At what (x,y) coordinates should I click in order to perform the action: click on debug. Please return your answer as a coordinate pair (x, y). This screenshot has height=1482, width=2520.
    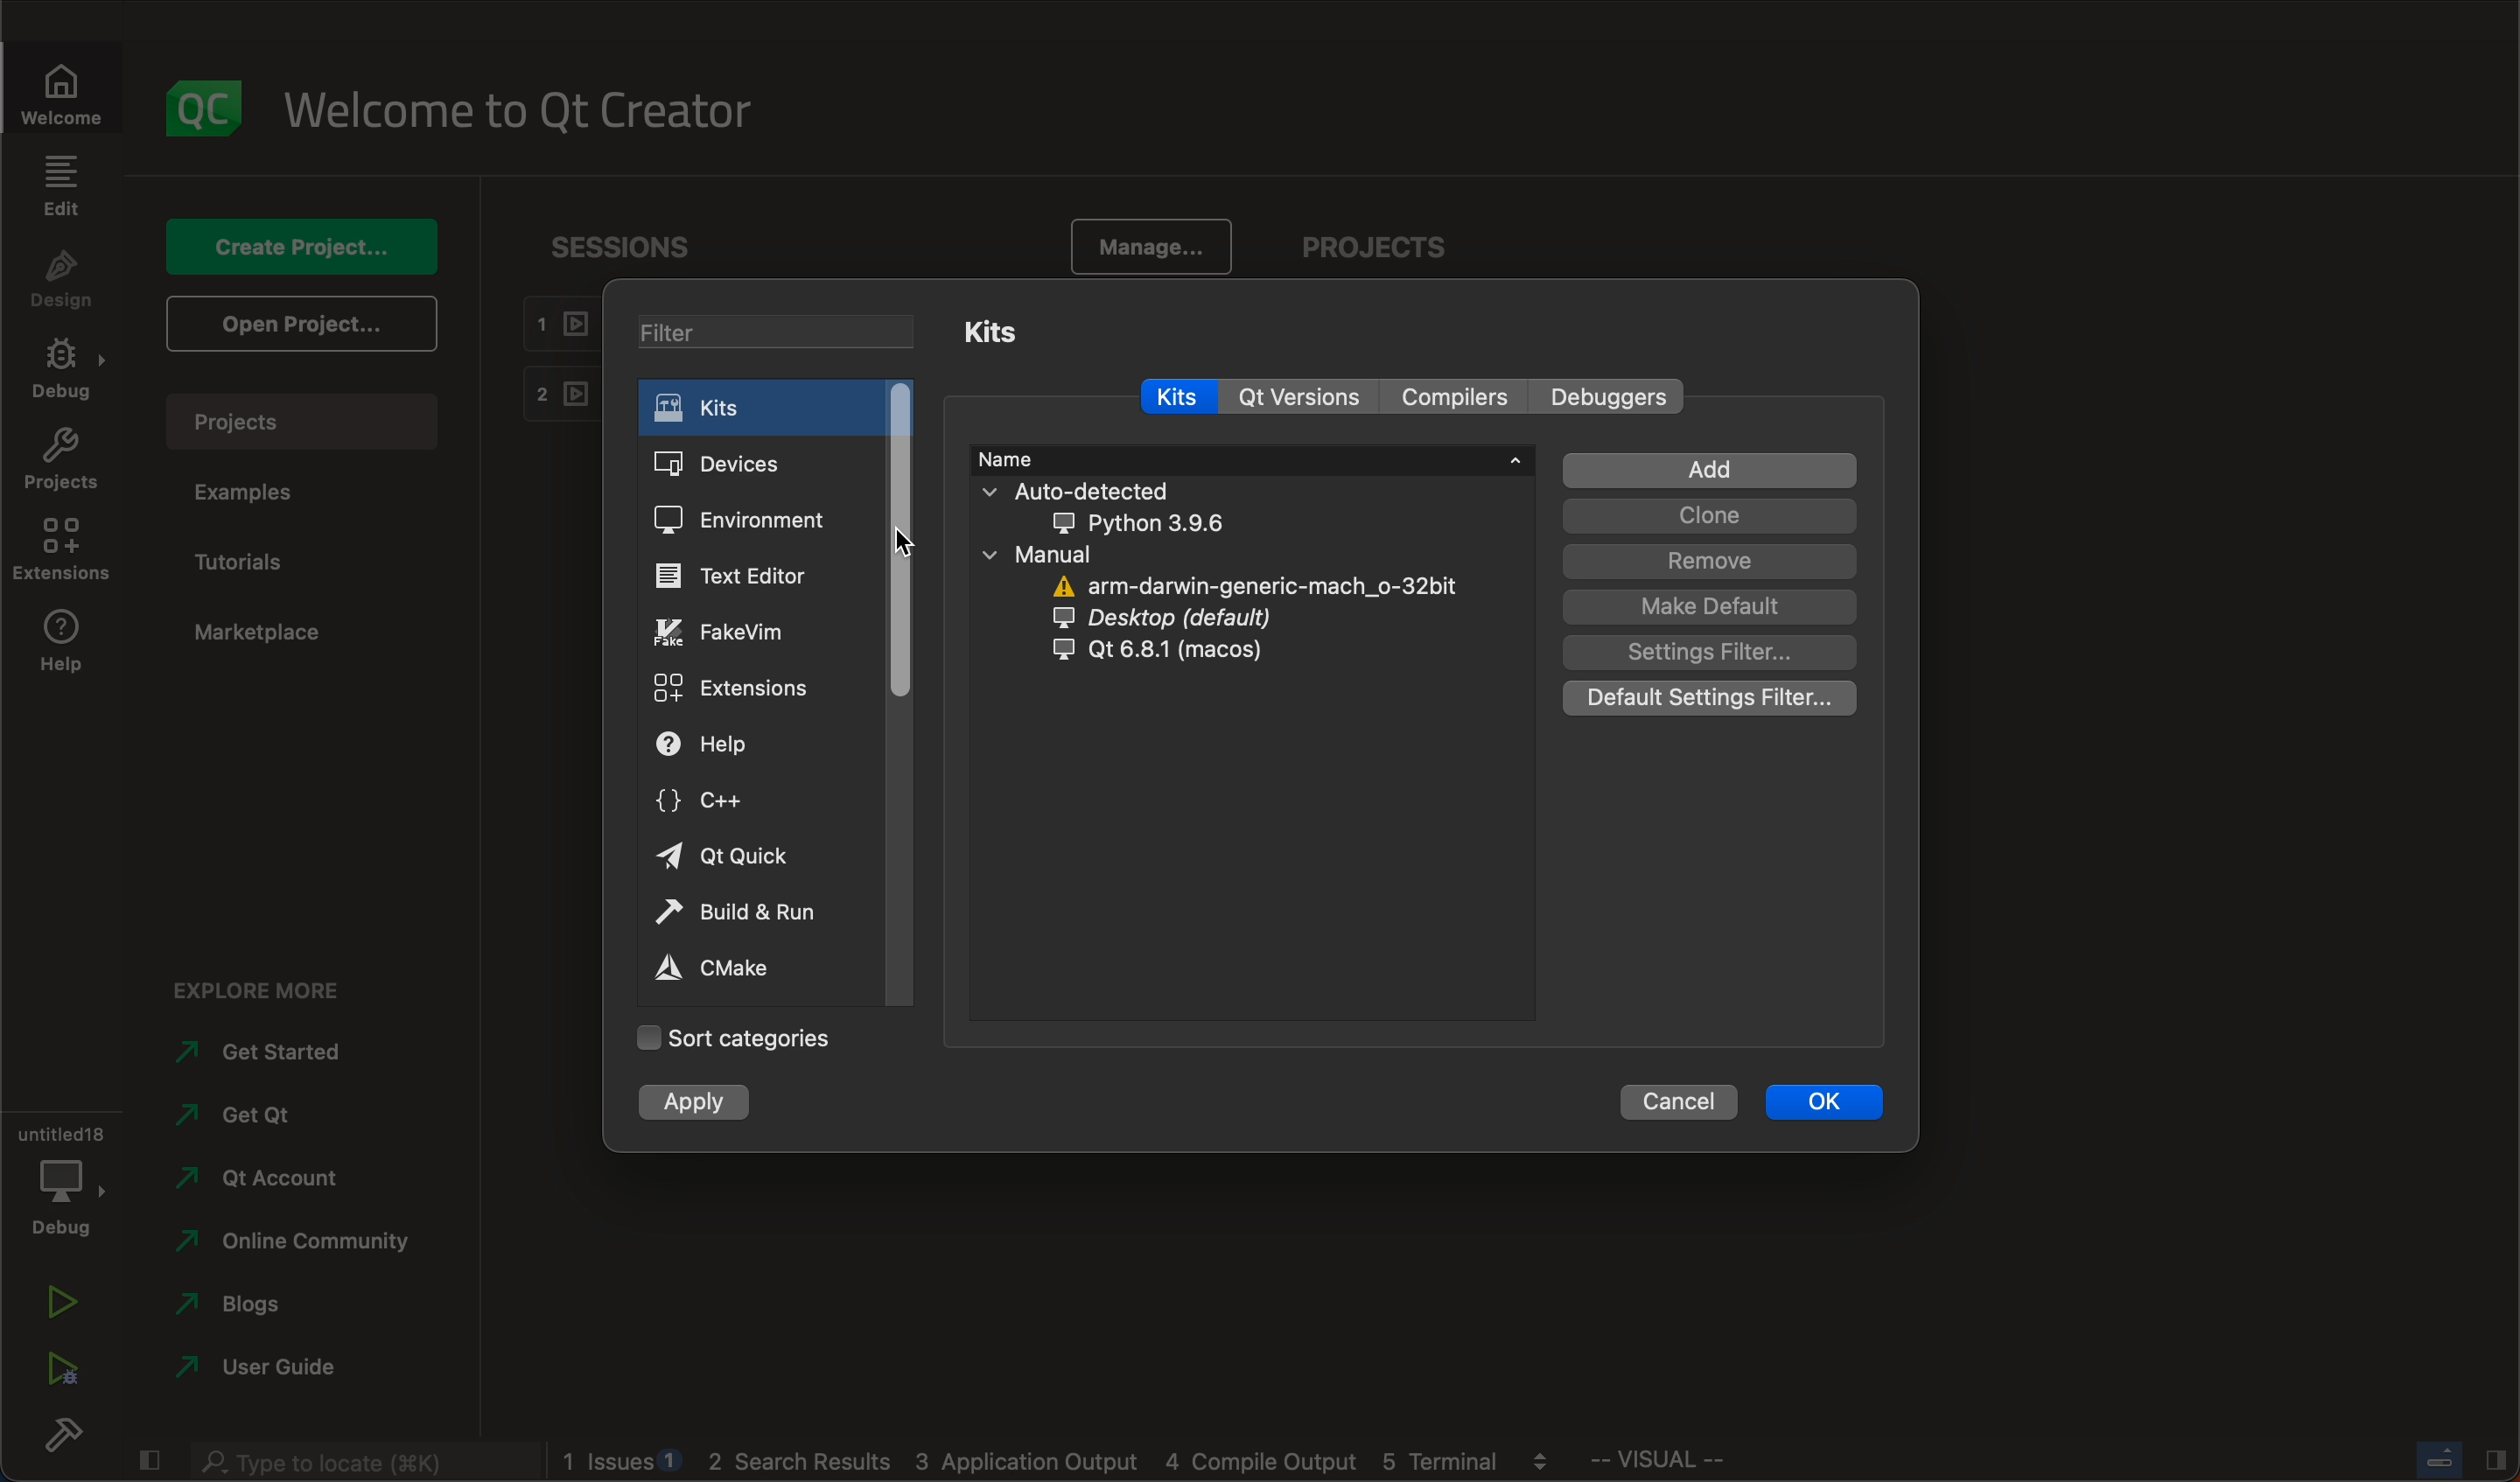
    Looking at the image, I should click on (62, 1180).